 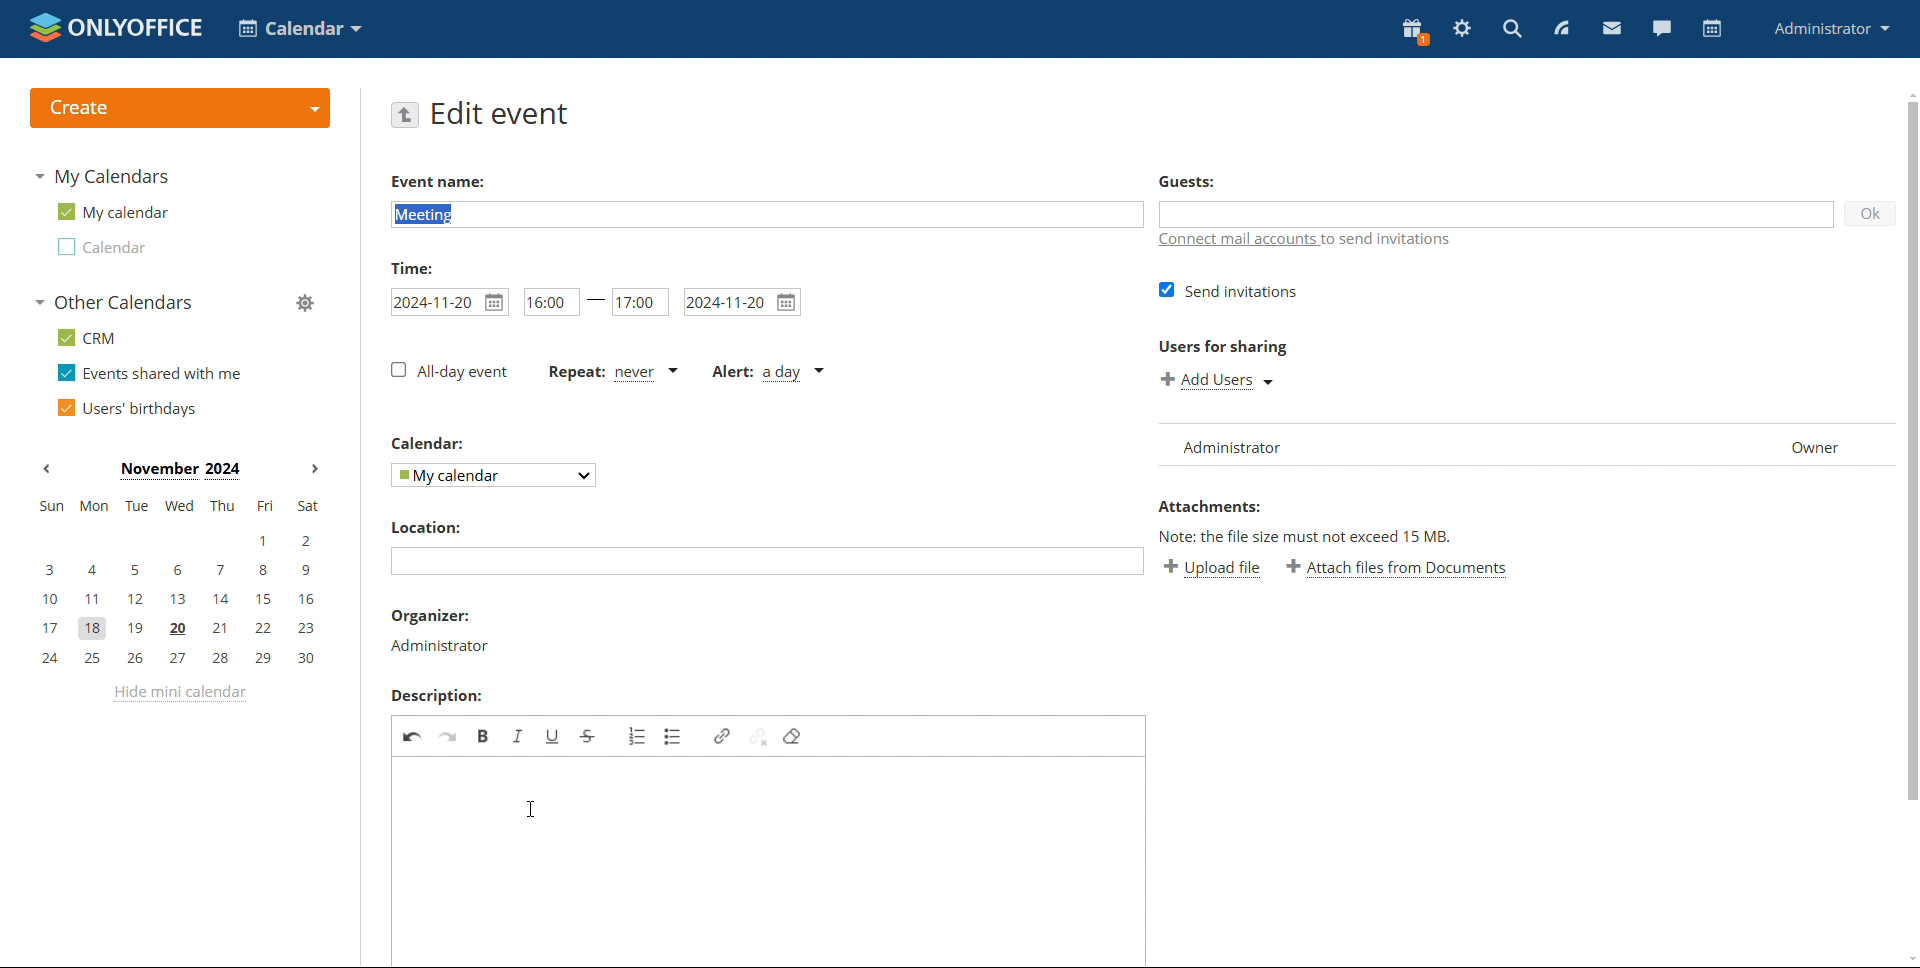 What do you see at coordinates (435, 696) in the screenshot?
I see `description` at bounding box center [435, 696].